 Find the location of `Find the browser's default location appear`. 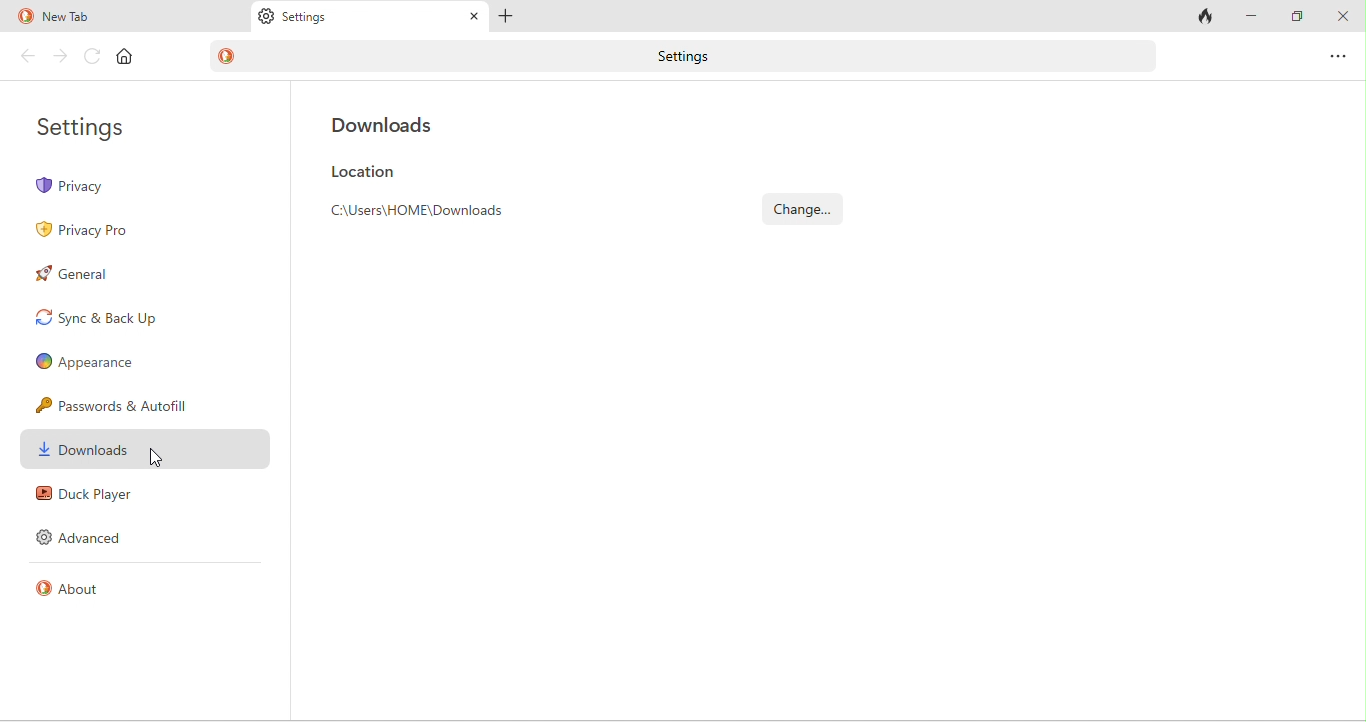

Find the browser's default location appear is located at coordinates (425, 213).